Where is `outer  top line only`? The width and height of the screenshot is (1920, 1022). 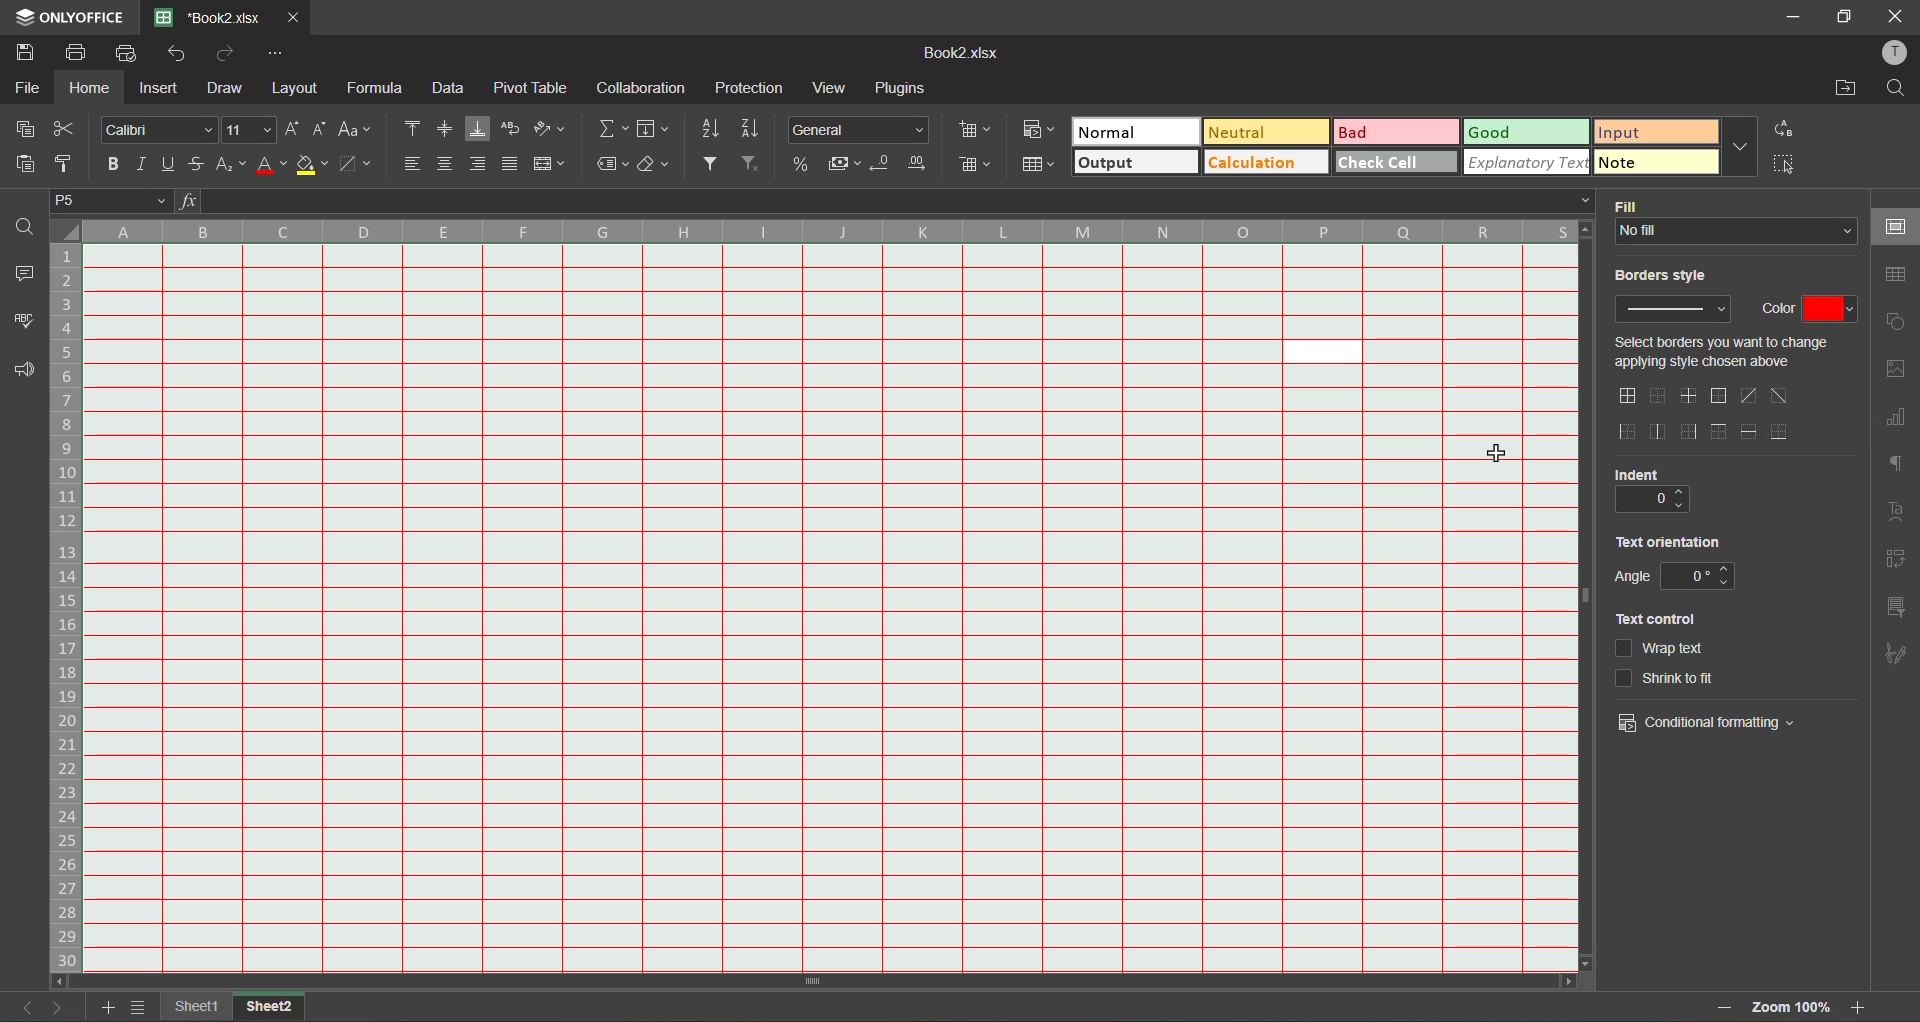 outer  top line only is located at coordinates (1720, 433).